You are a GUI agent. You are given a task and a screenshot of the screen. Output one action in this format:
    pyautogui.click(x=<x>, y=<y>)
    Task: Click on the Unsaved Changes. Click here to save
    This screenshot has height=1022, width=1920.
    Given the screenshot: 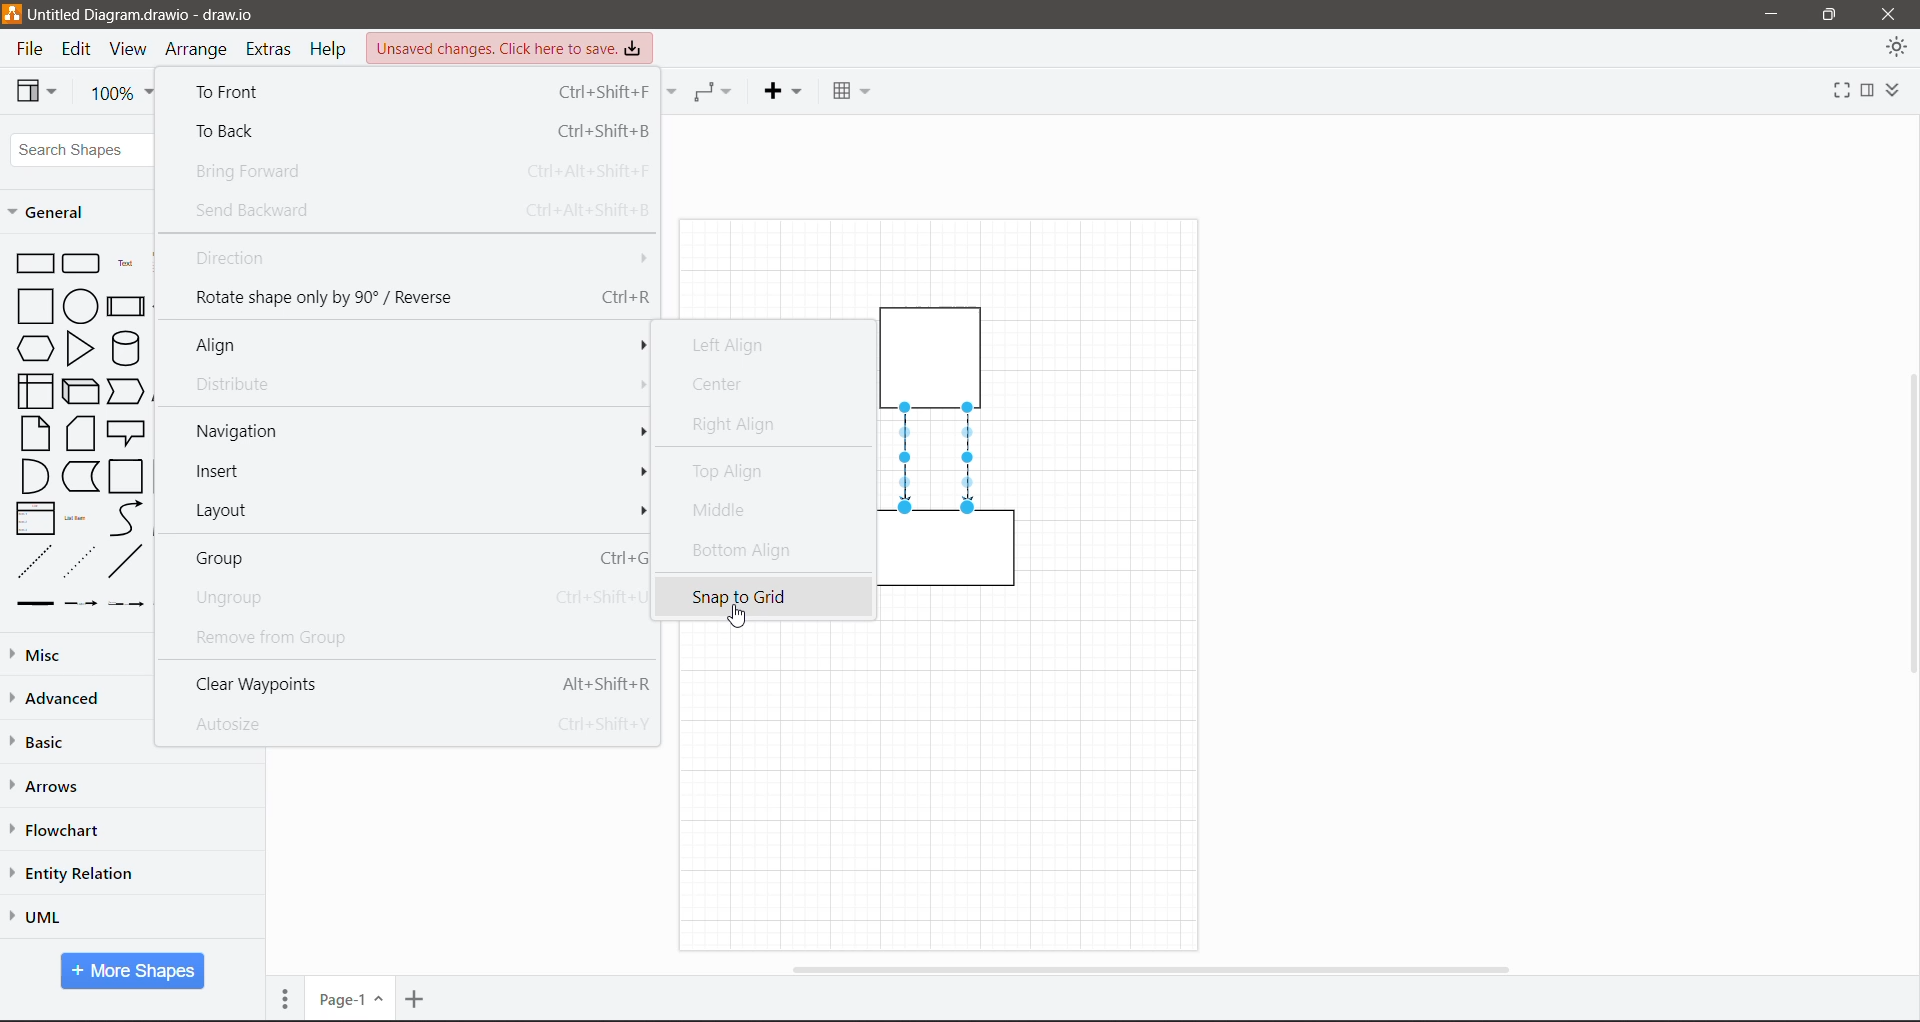 What is the action you would take?
    pyautogui.click(x=511, y=48)
    